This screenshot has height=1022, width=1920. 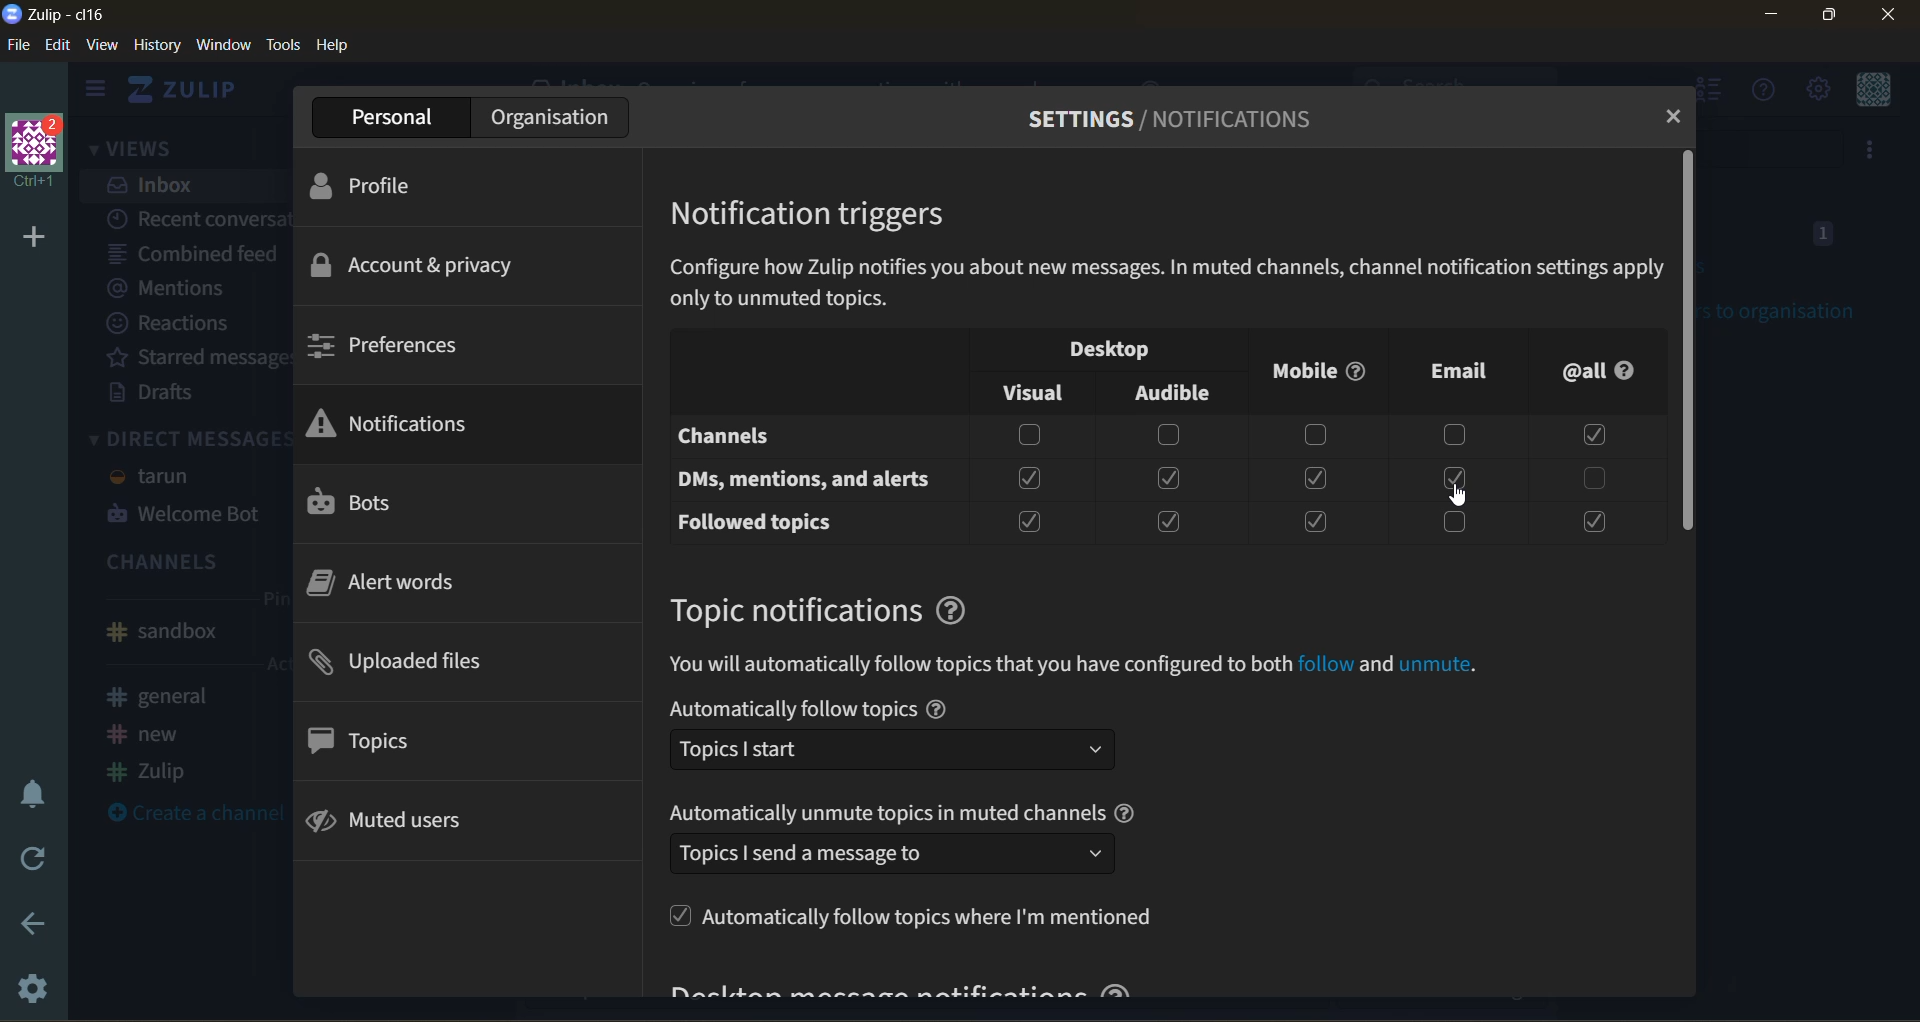 What do you see at coordinates (382, 118) in the screenshot?
I see `personal` at bounding box center [382, 118].